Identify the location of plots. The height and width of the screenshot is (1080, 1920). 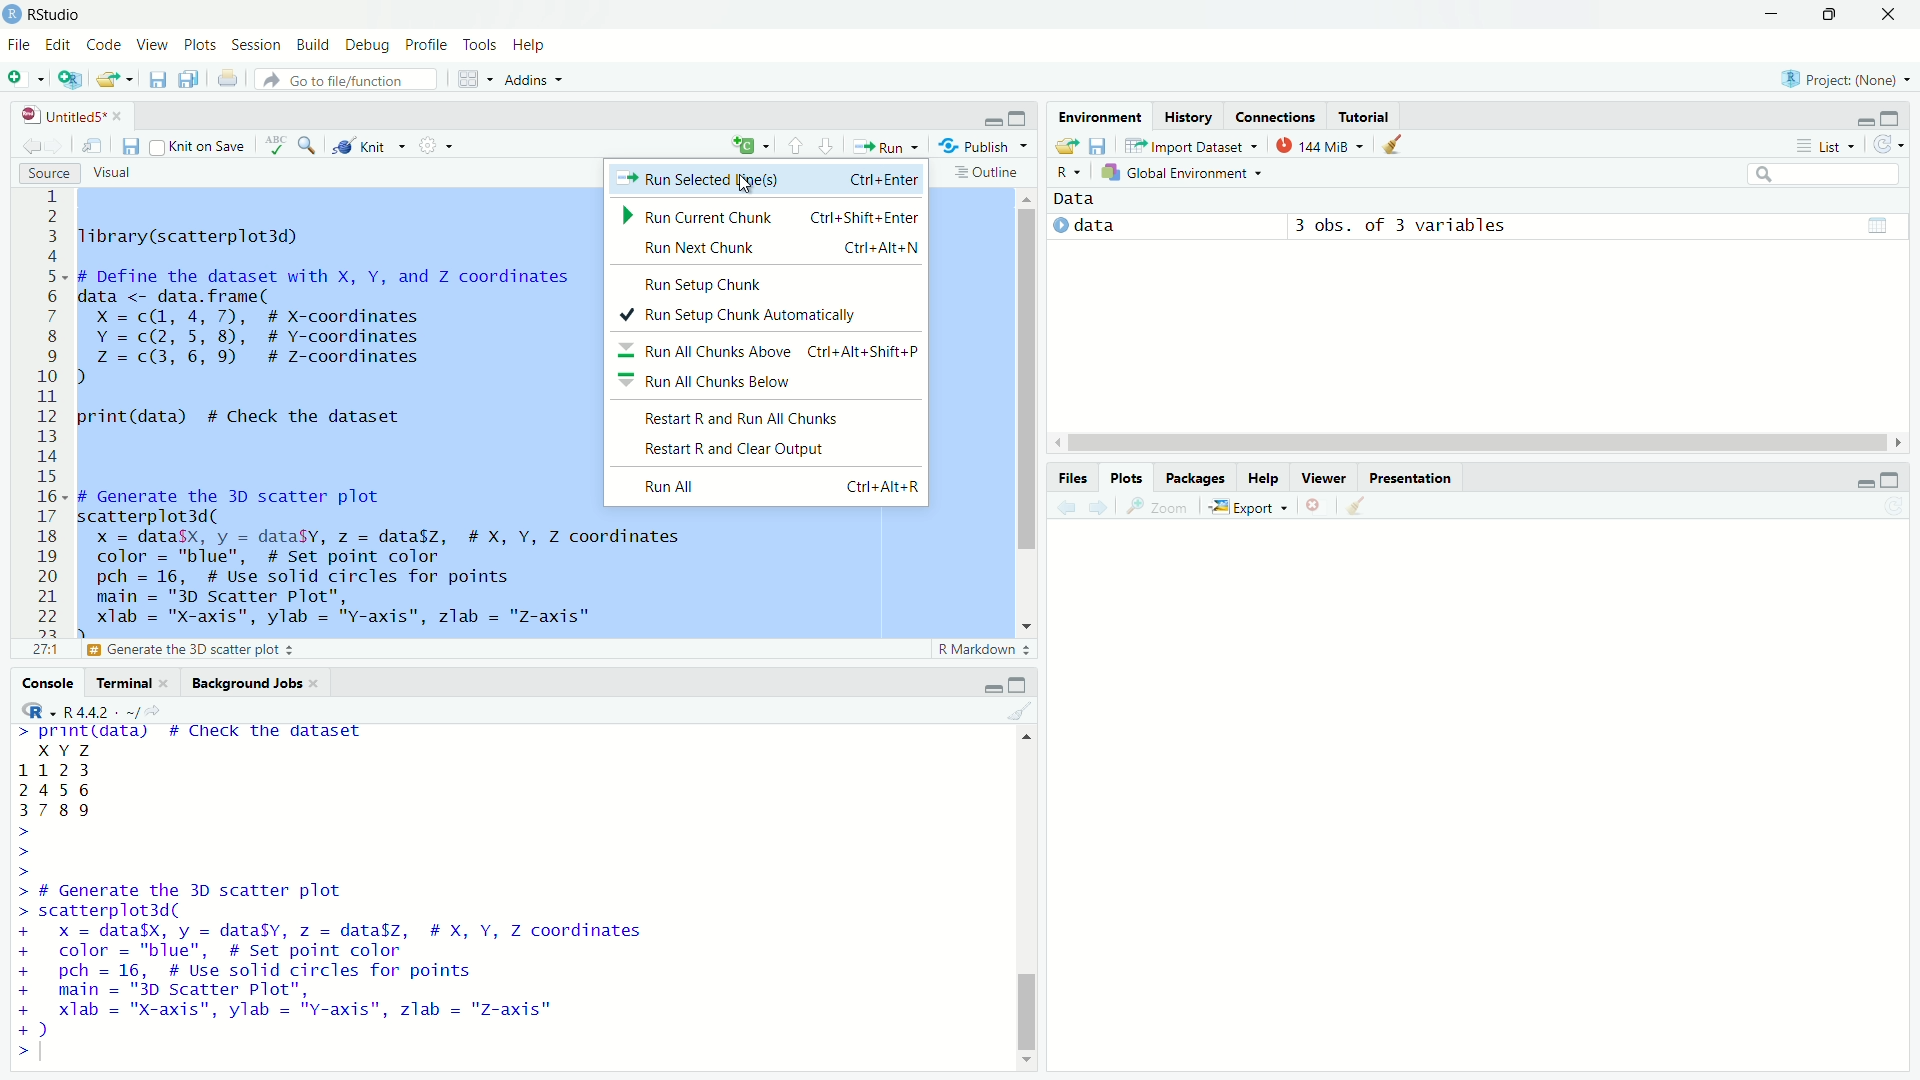
(201, 48).